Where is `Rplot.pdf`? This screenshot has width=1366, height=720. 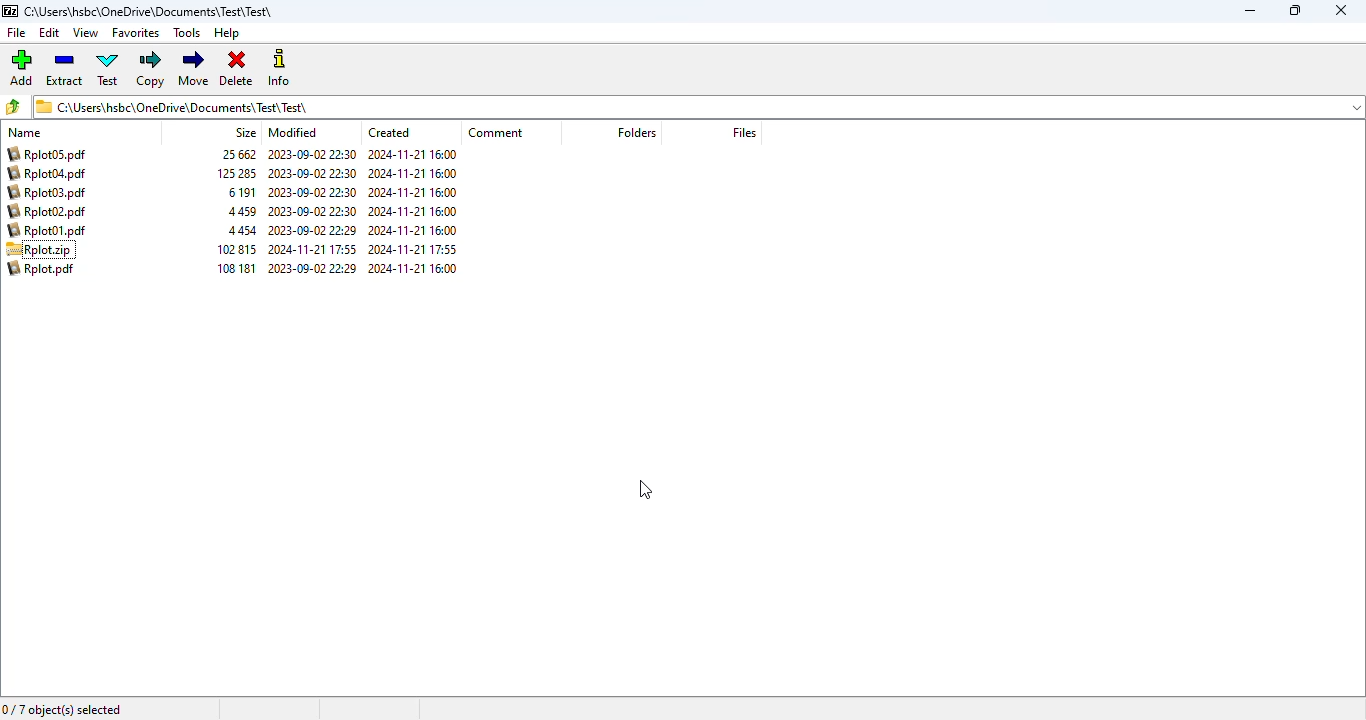
Rplot.pdf is located at coordinates (42, 268).